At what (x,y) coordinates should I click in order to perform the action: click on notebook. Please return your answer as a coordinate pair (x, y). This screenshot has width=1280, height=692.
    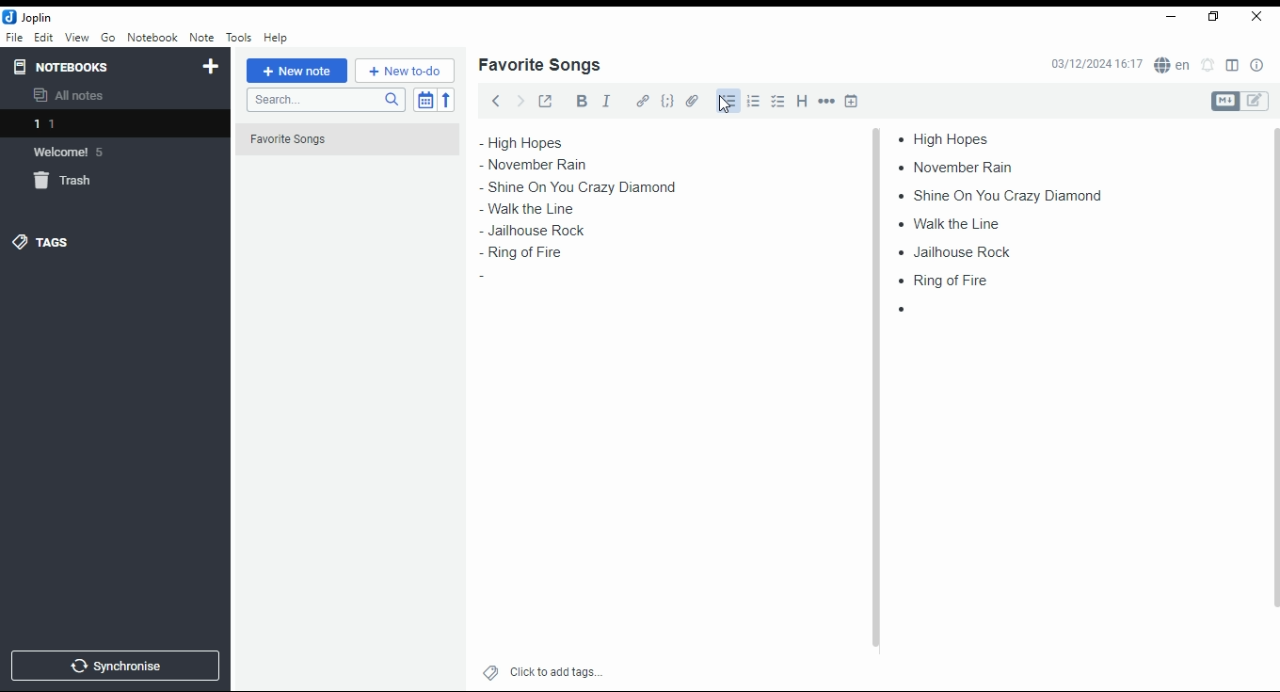
    Looking at the image, I should click on (152, 37).